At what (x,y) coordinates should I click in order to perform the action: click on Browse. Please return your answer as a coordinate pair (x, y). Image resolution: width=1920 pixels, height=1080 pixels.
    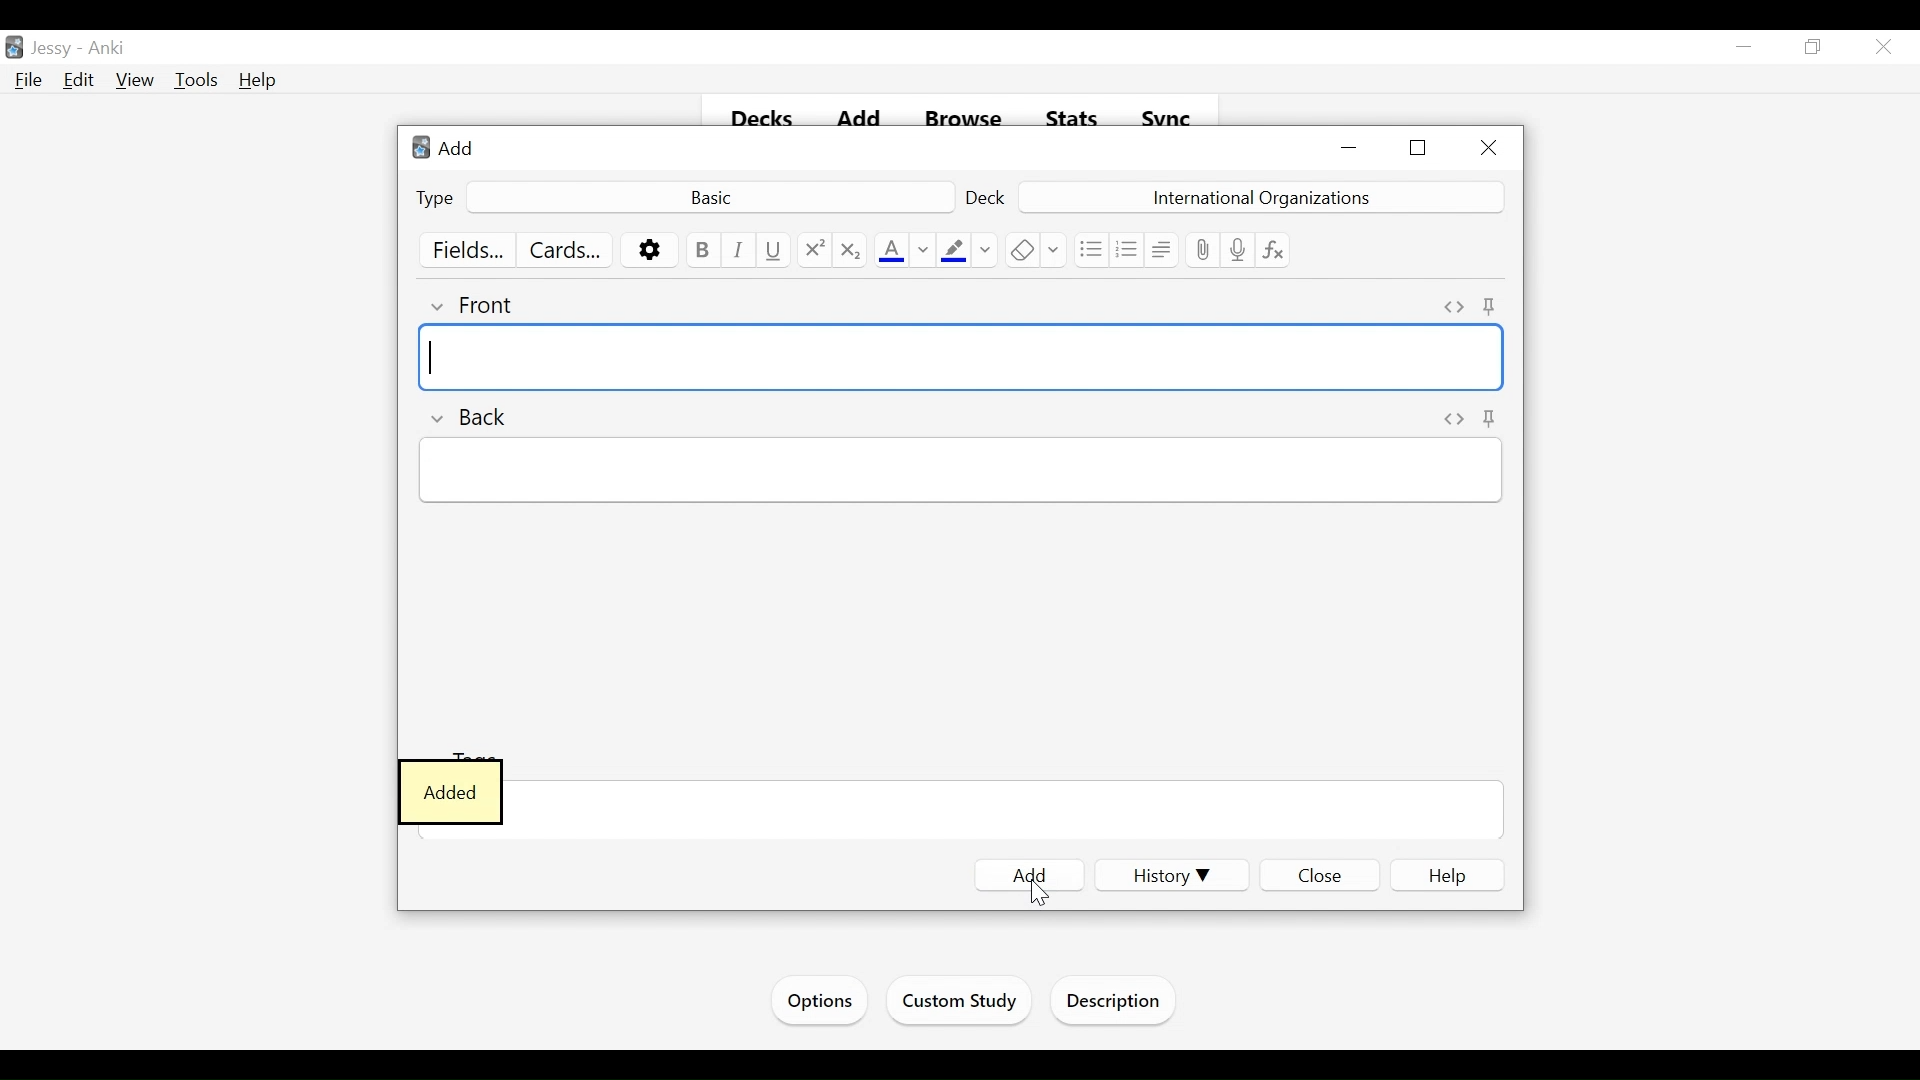
    Looking at the image, I should click on (955, 113).